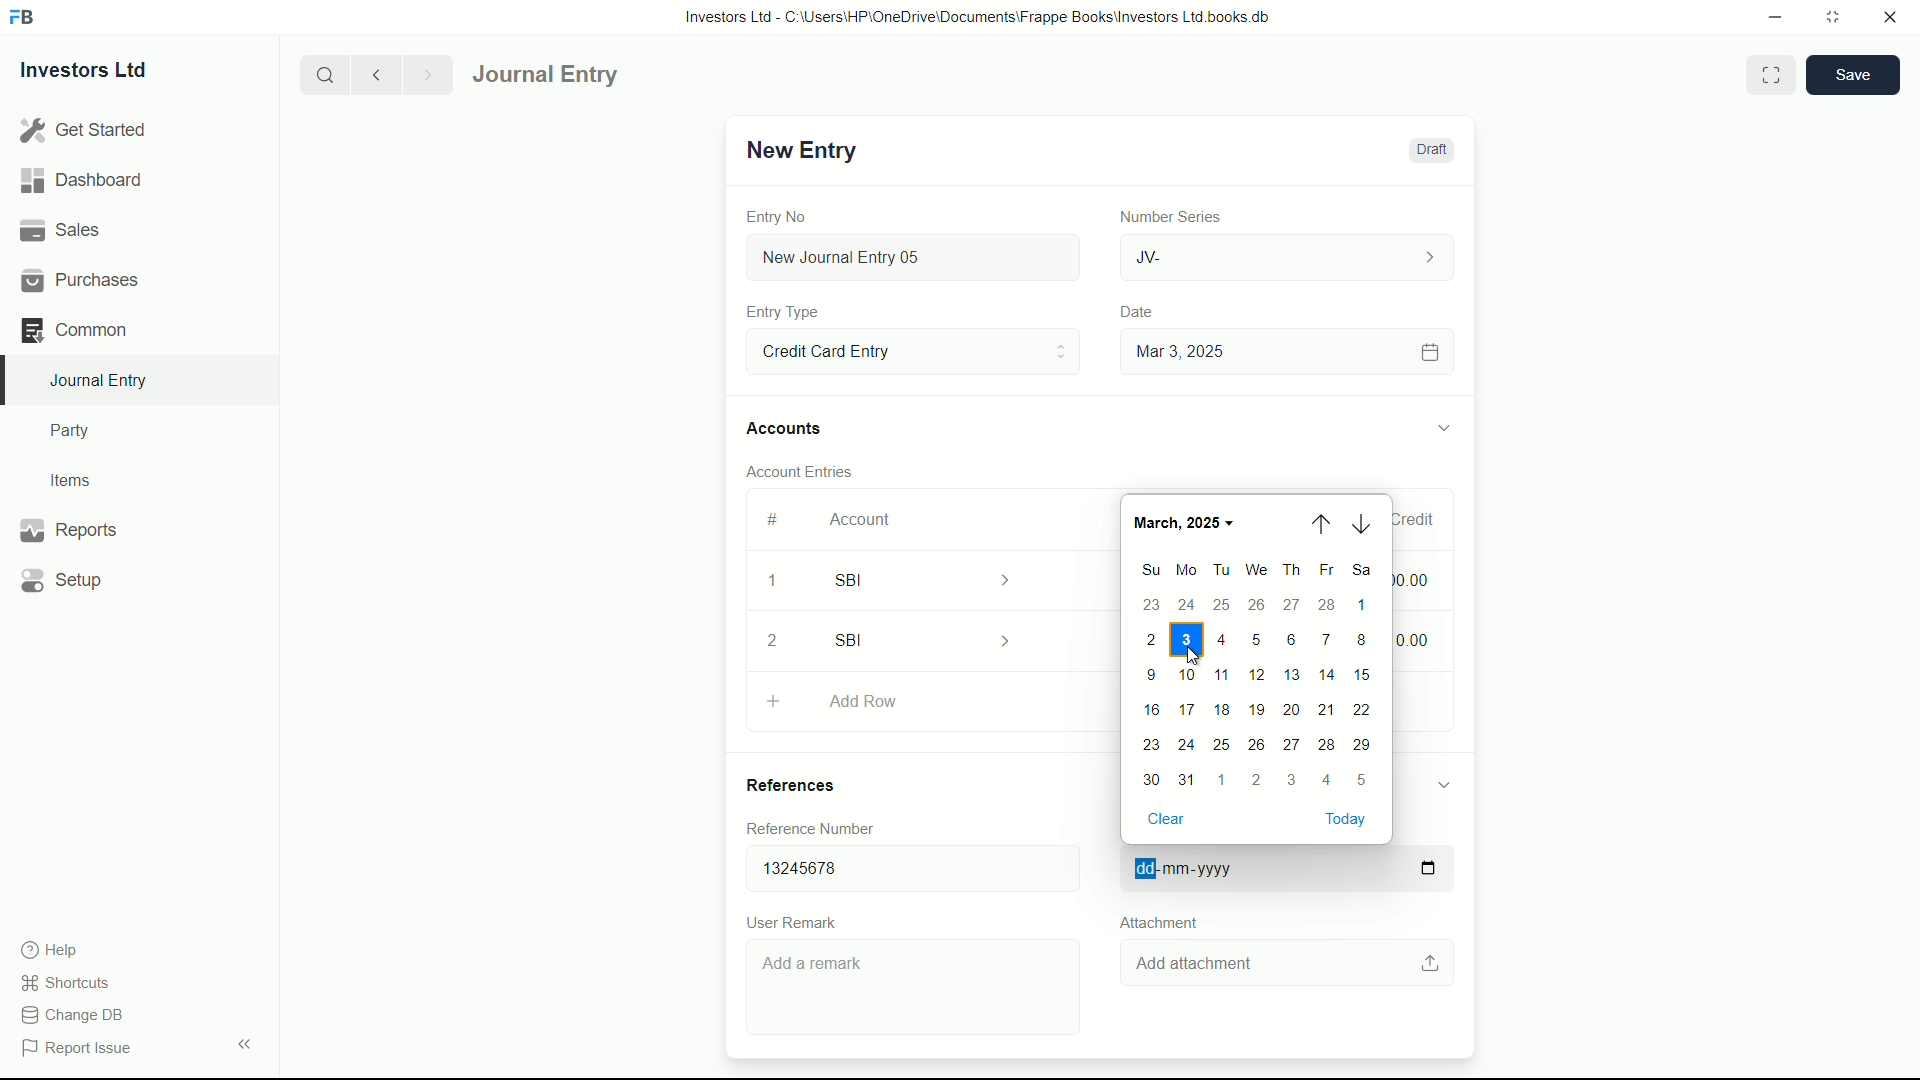 The height and width of the screenshot is (1080, 1920). I want to click on days, so click(1256, 571).